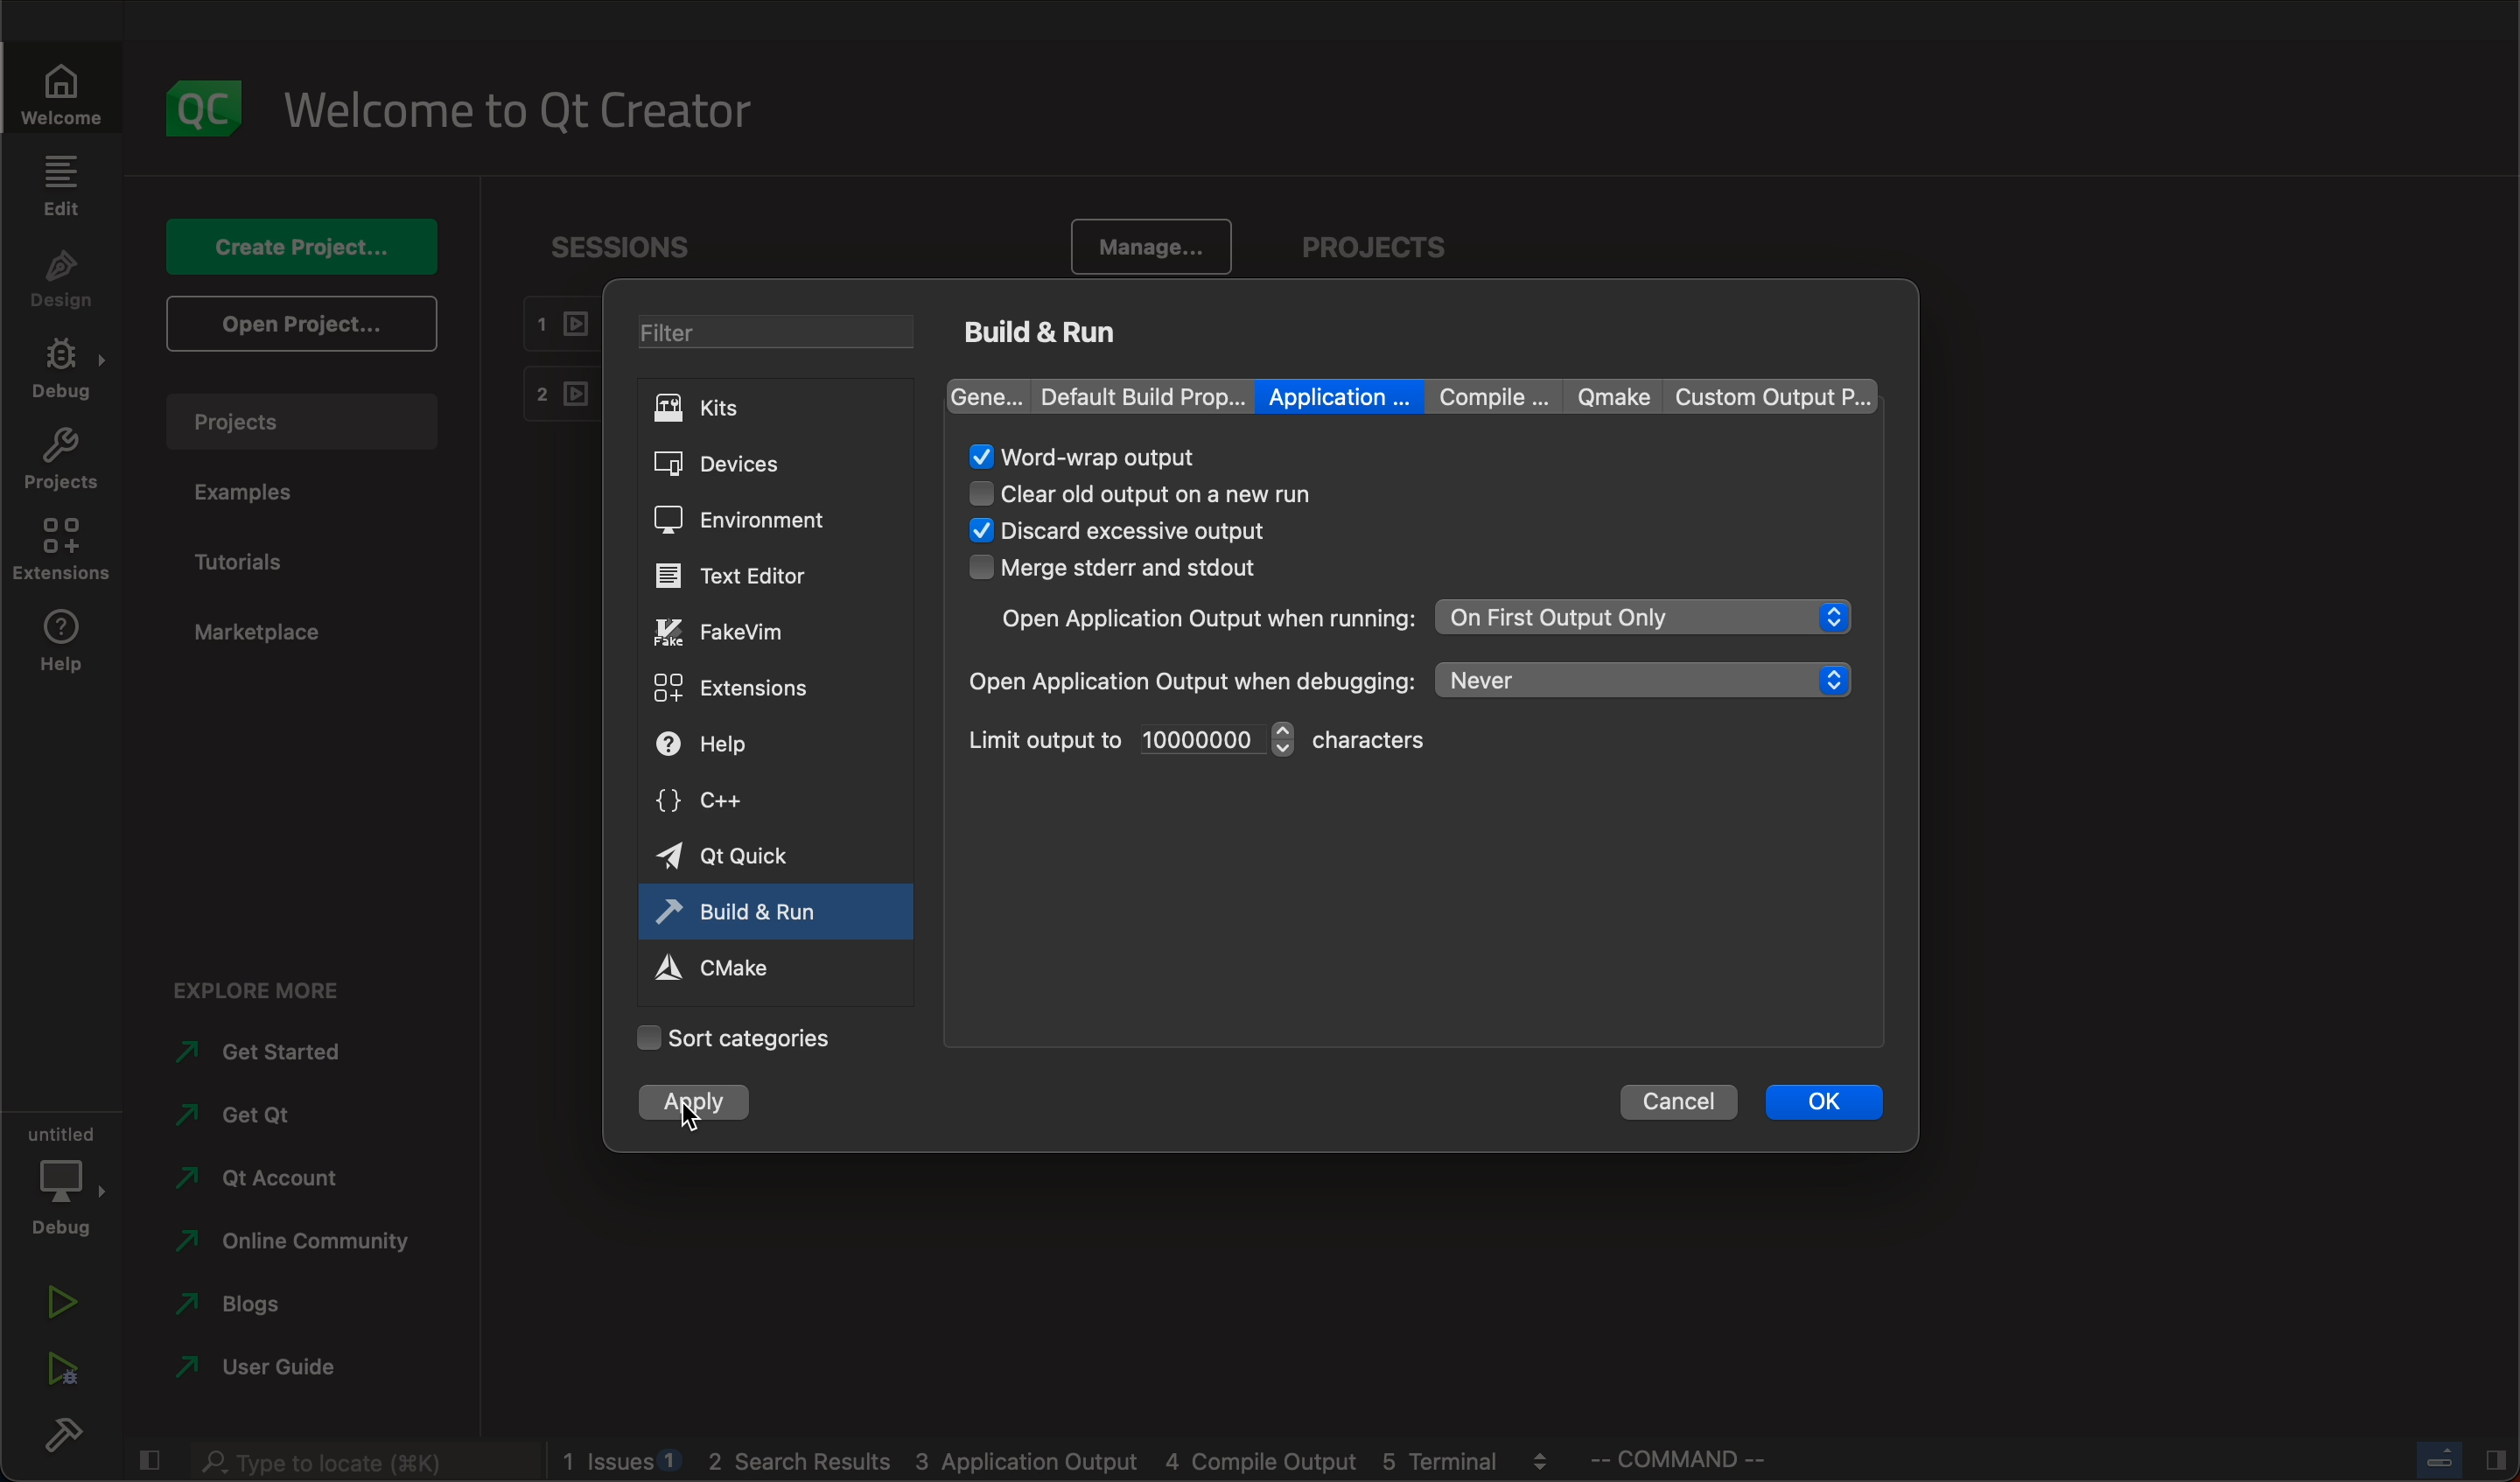  What do you see at coordinates (53, 645) in the screenshot?
I see `help` at bounding box center [53, 645].